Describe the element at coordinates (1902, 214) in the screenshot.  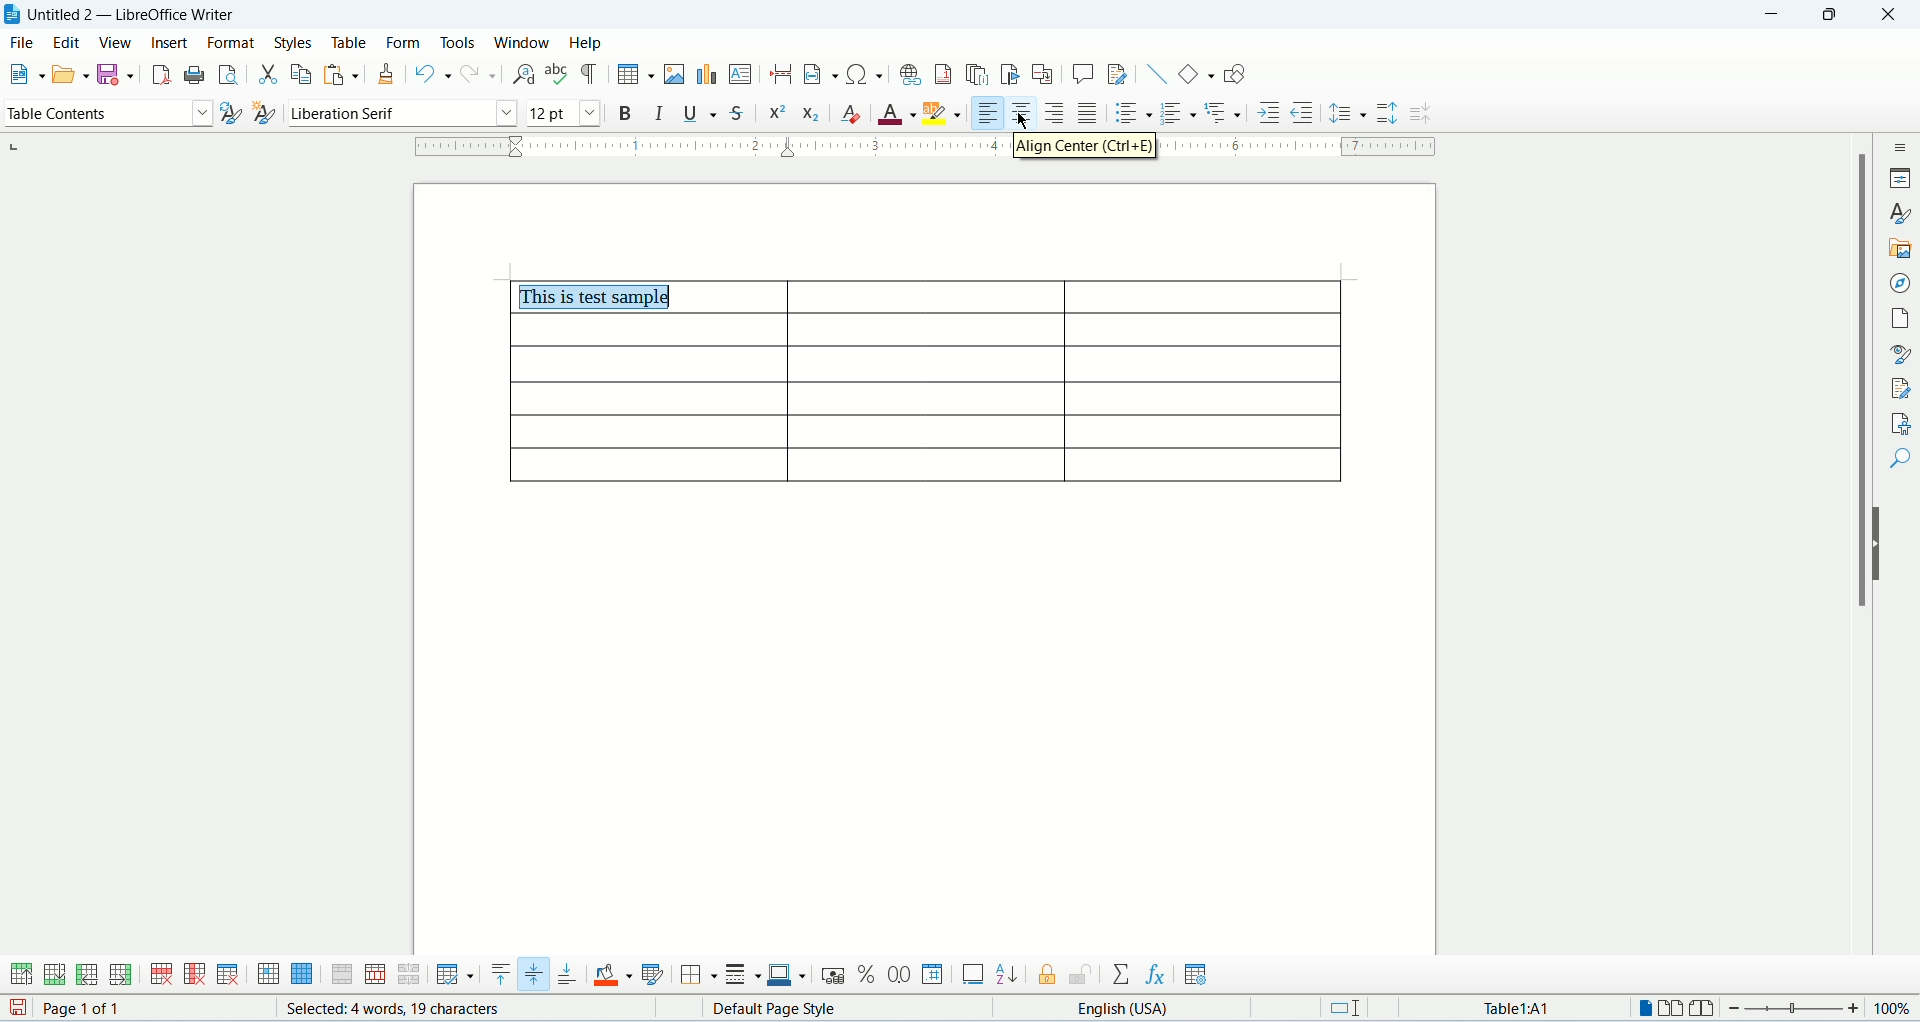
I see `styles` at that location.